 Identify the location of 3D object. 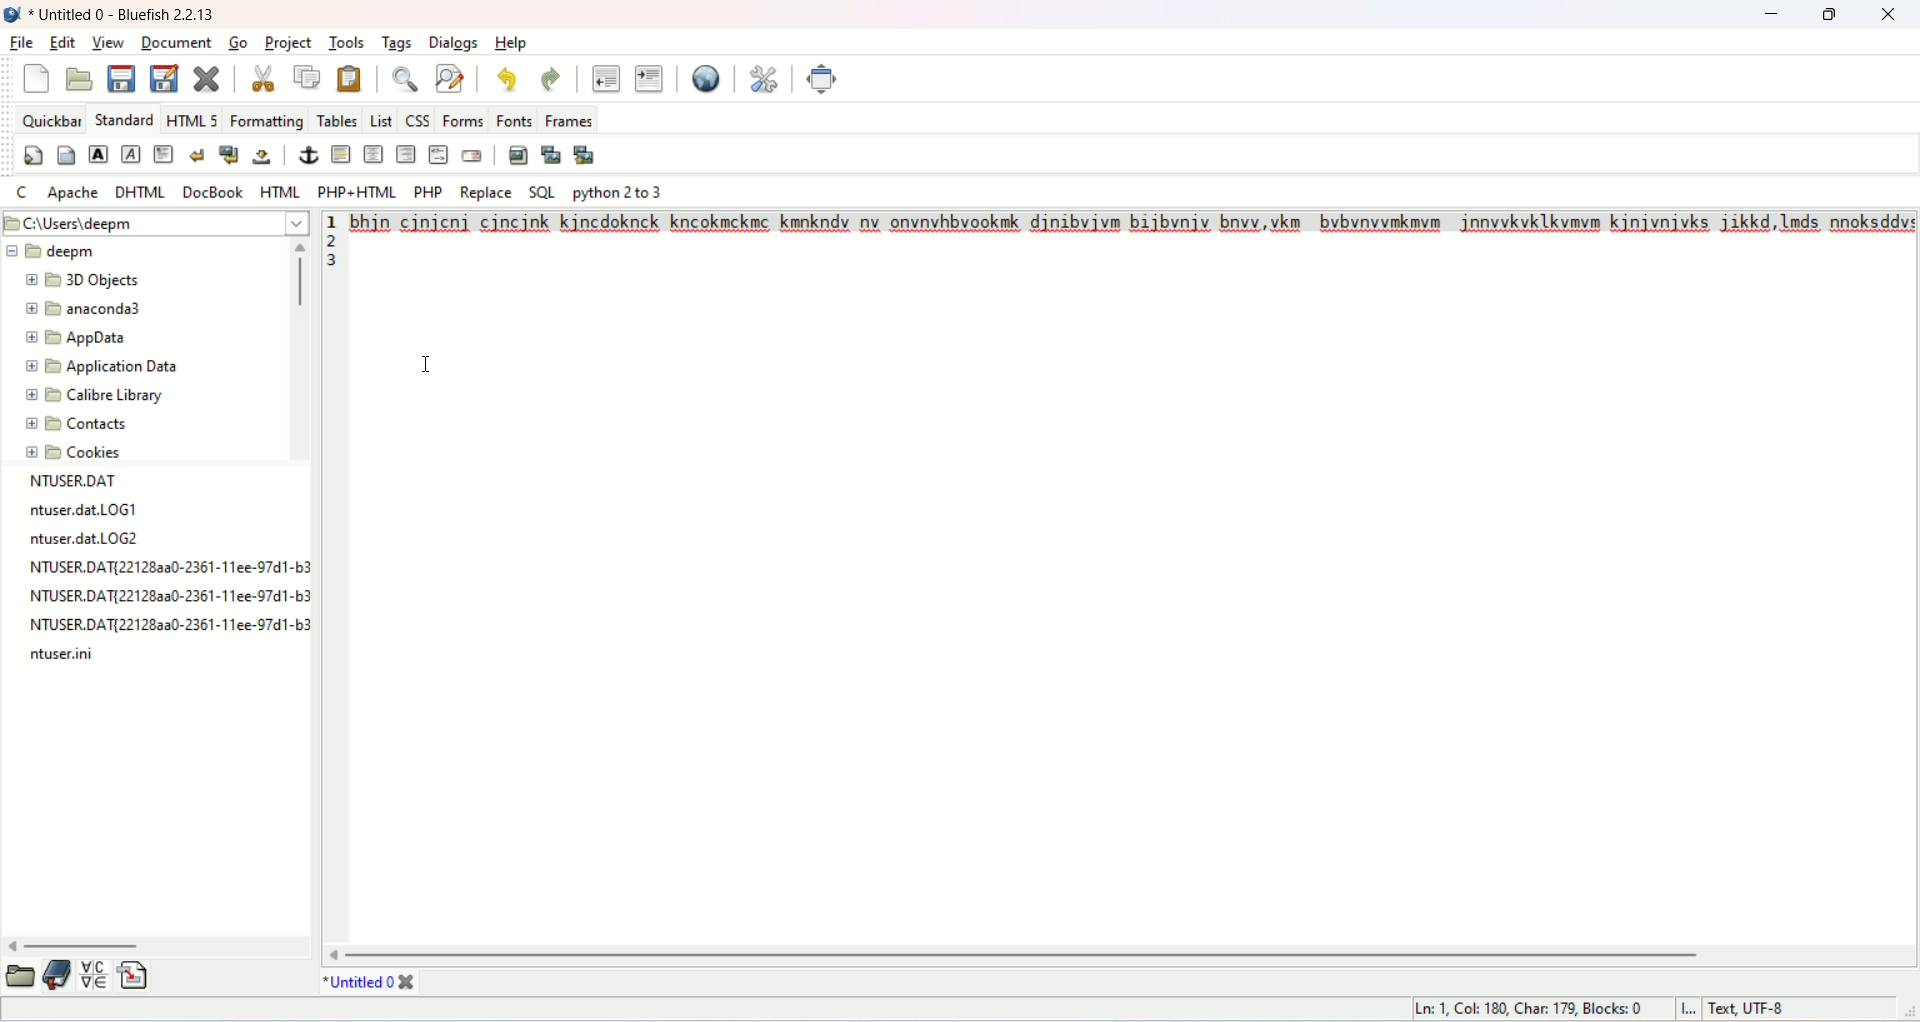
(91, 281).